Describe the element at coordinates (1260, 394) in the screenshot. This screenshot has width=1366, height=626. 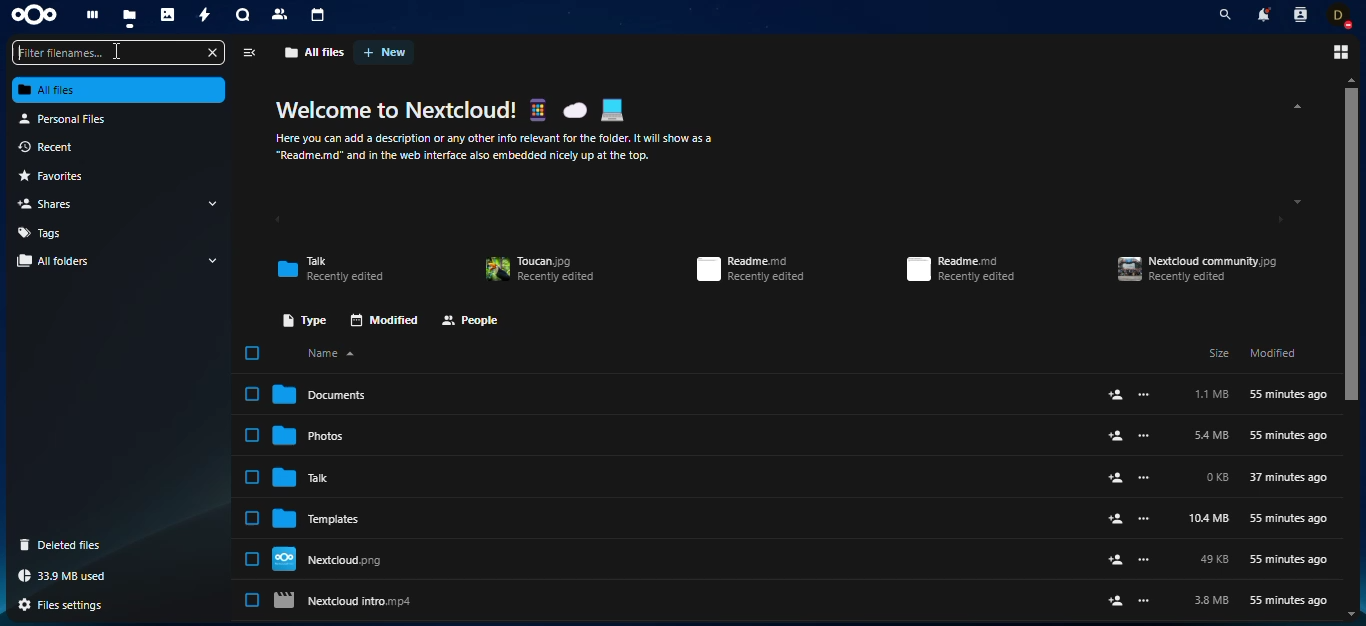
I see `1.1 MB 55 minutes ago` at that location.